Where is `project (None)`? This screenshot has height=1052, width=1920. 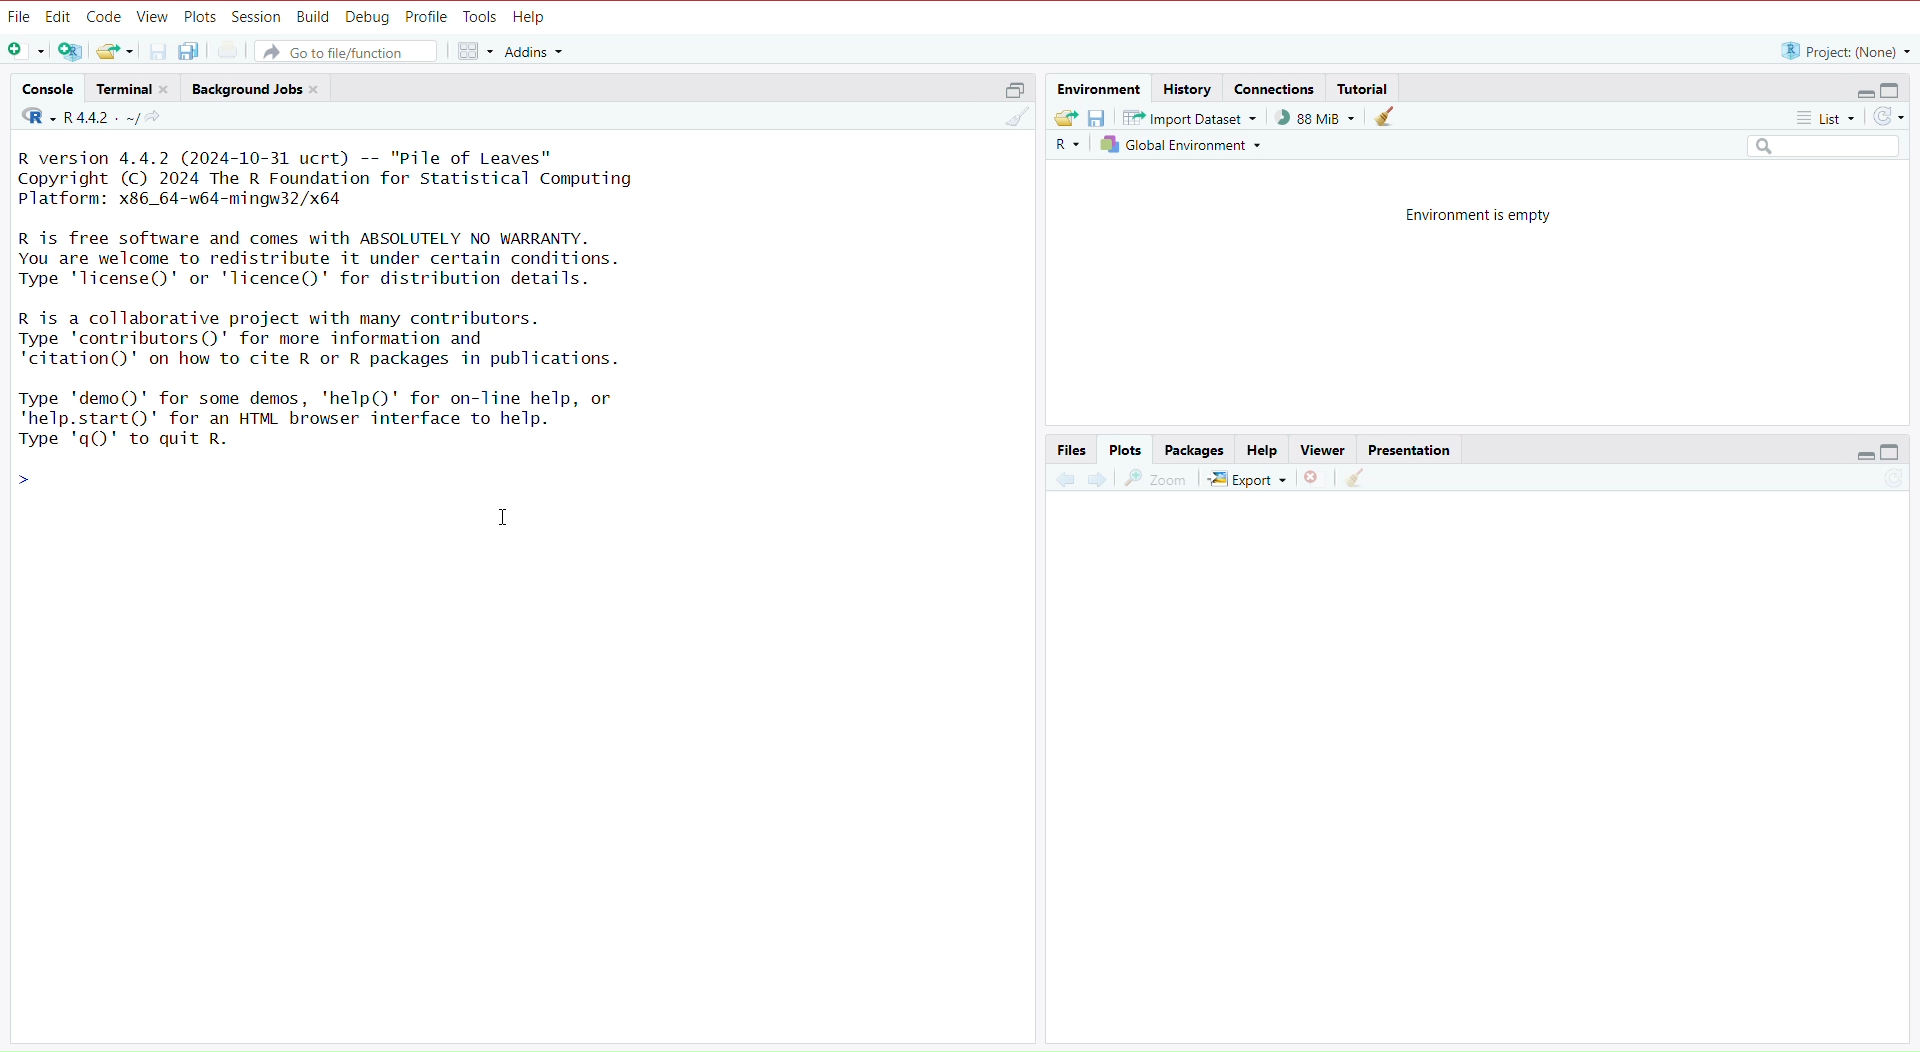
project (None) is located at coordinates (1843, 51).